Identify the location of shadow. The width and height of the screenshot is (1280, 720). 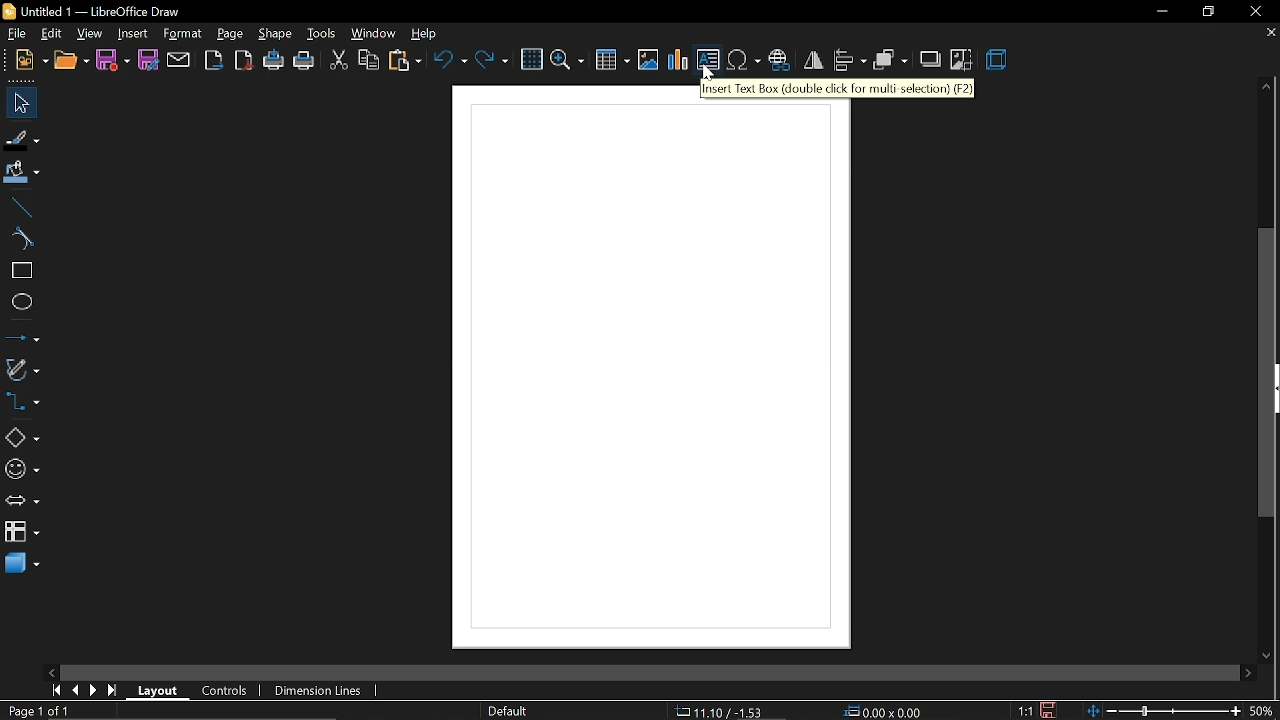
(932, 58).